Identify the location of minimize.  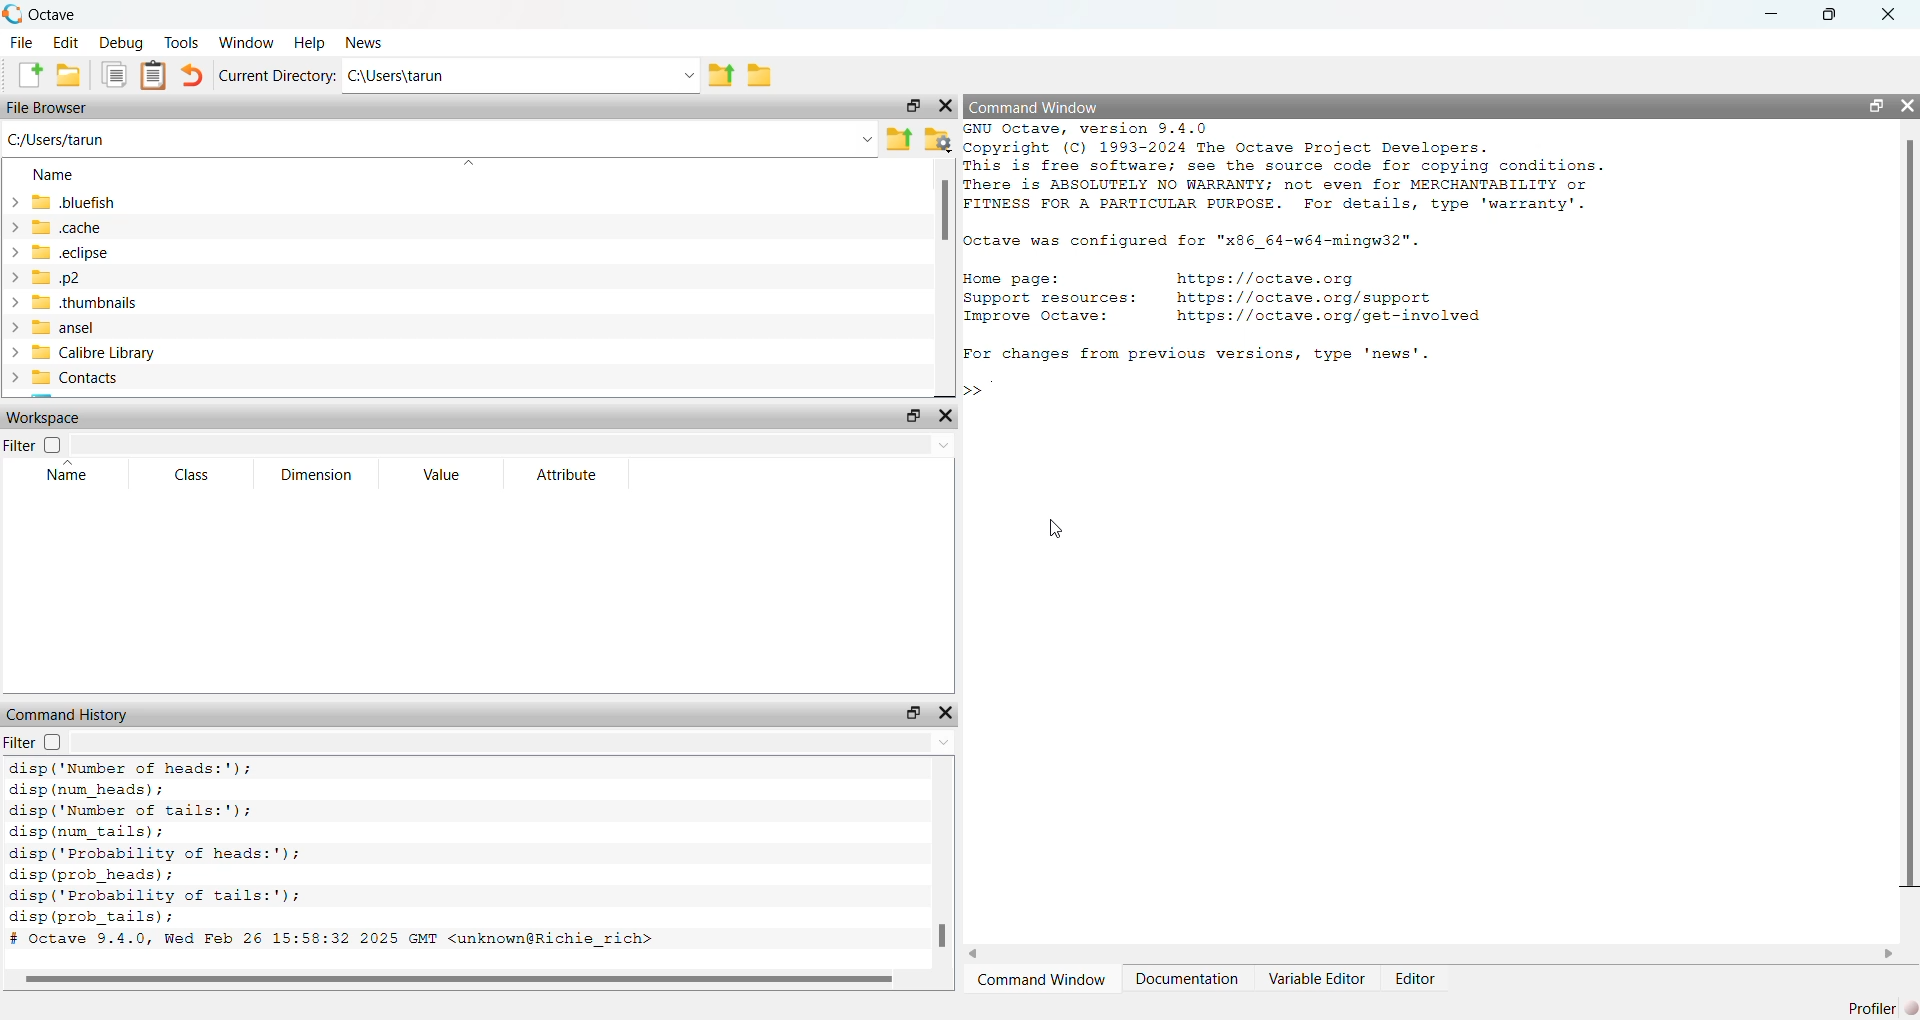
(1771, 14).